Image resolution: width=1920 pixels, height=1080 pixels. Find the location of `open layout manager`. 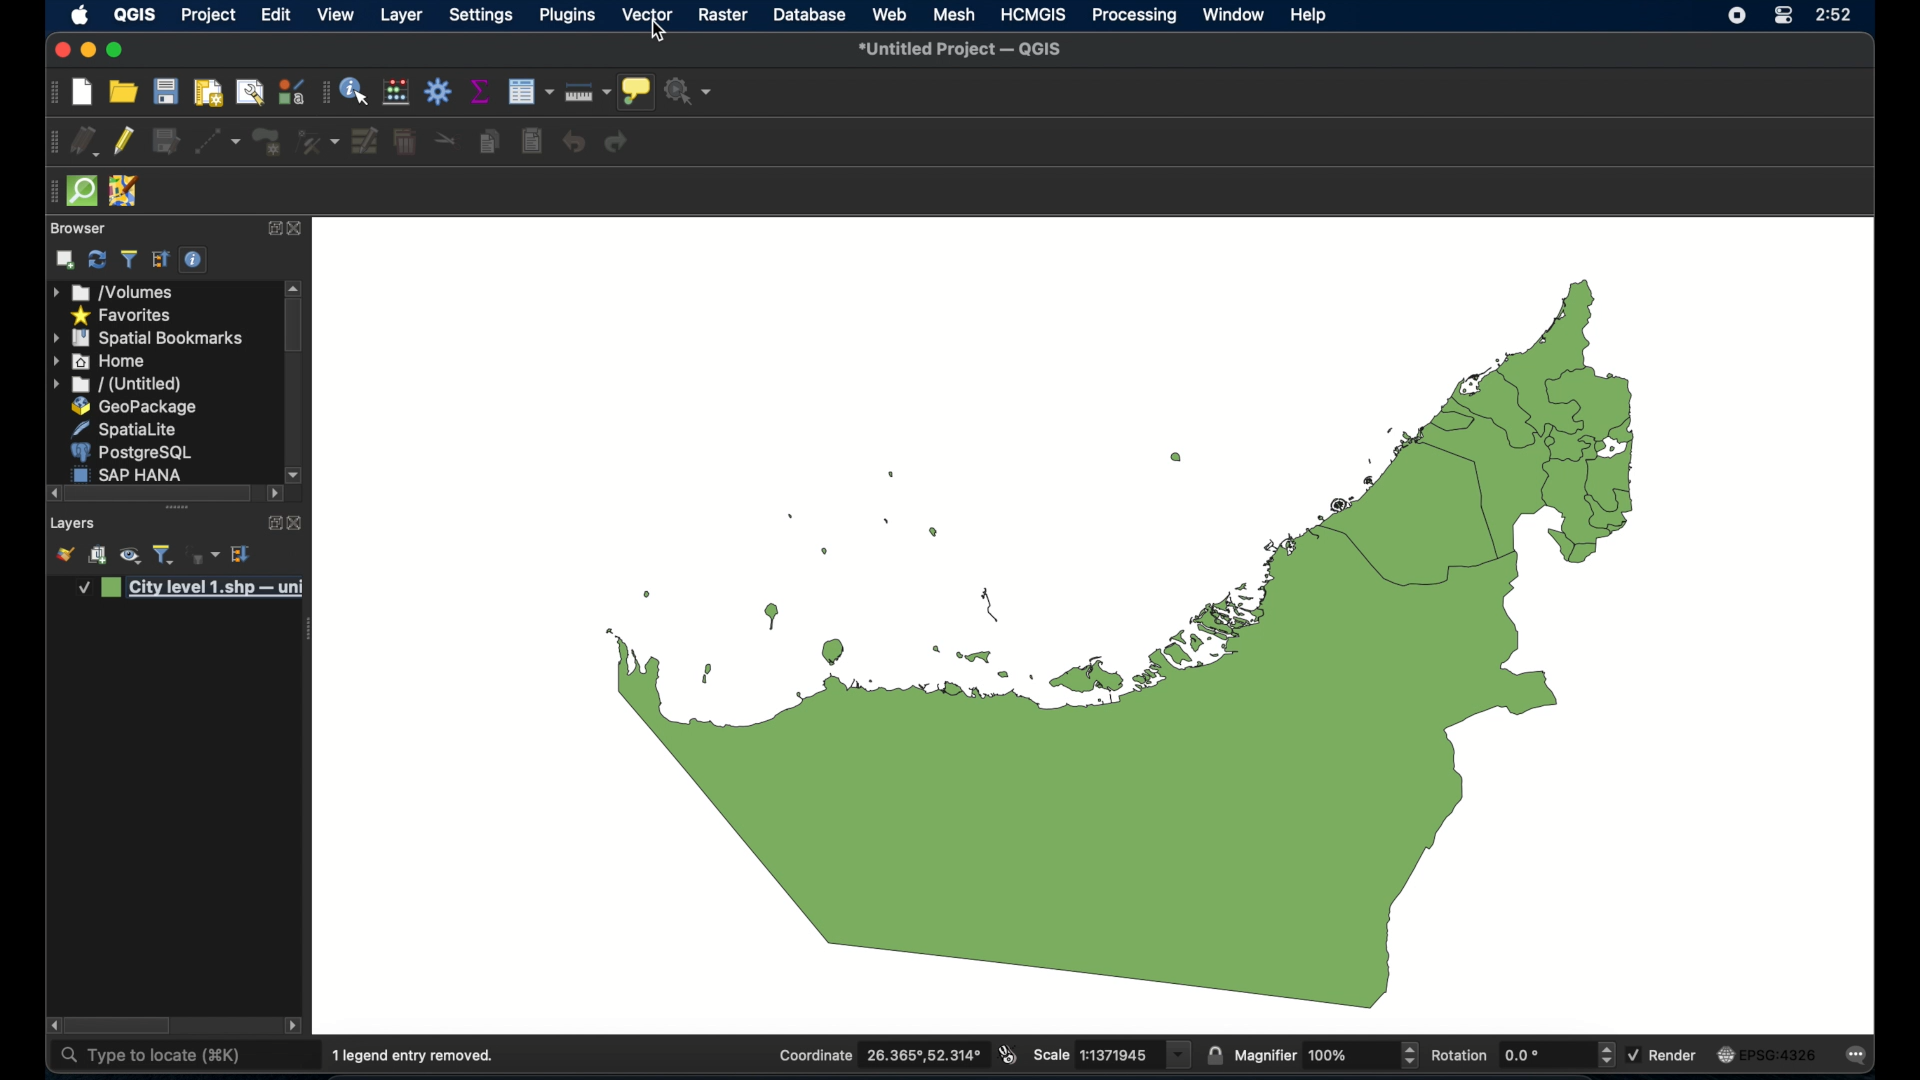

open layout manager is located at coordinates (248, 93).